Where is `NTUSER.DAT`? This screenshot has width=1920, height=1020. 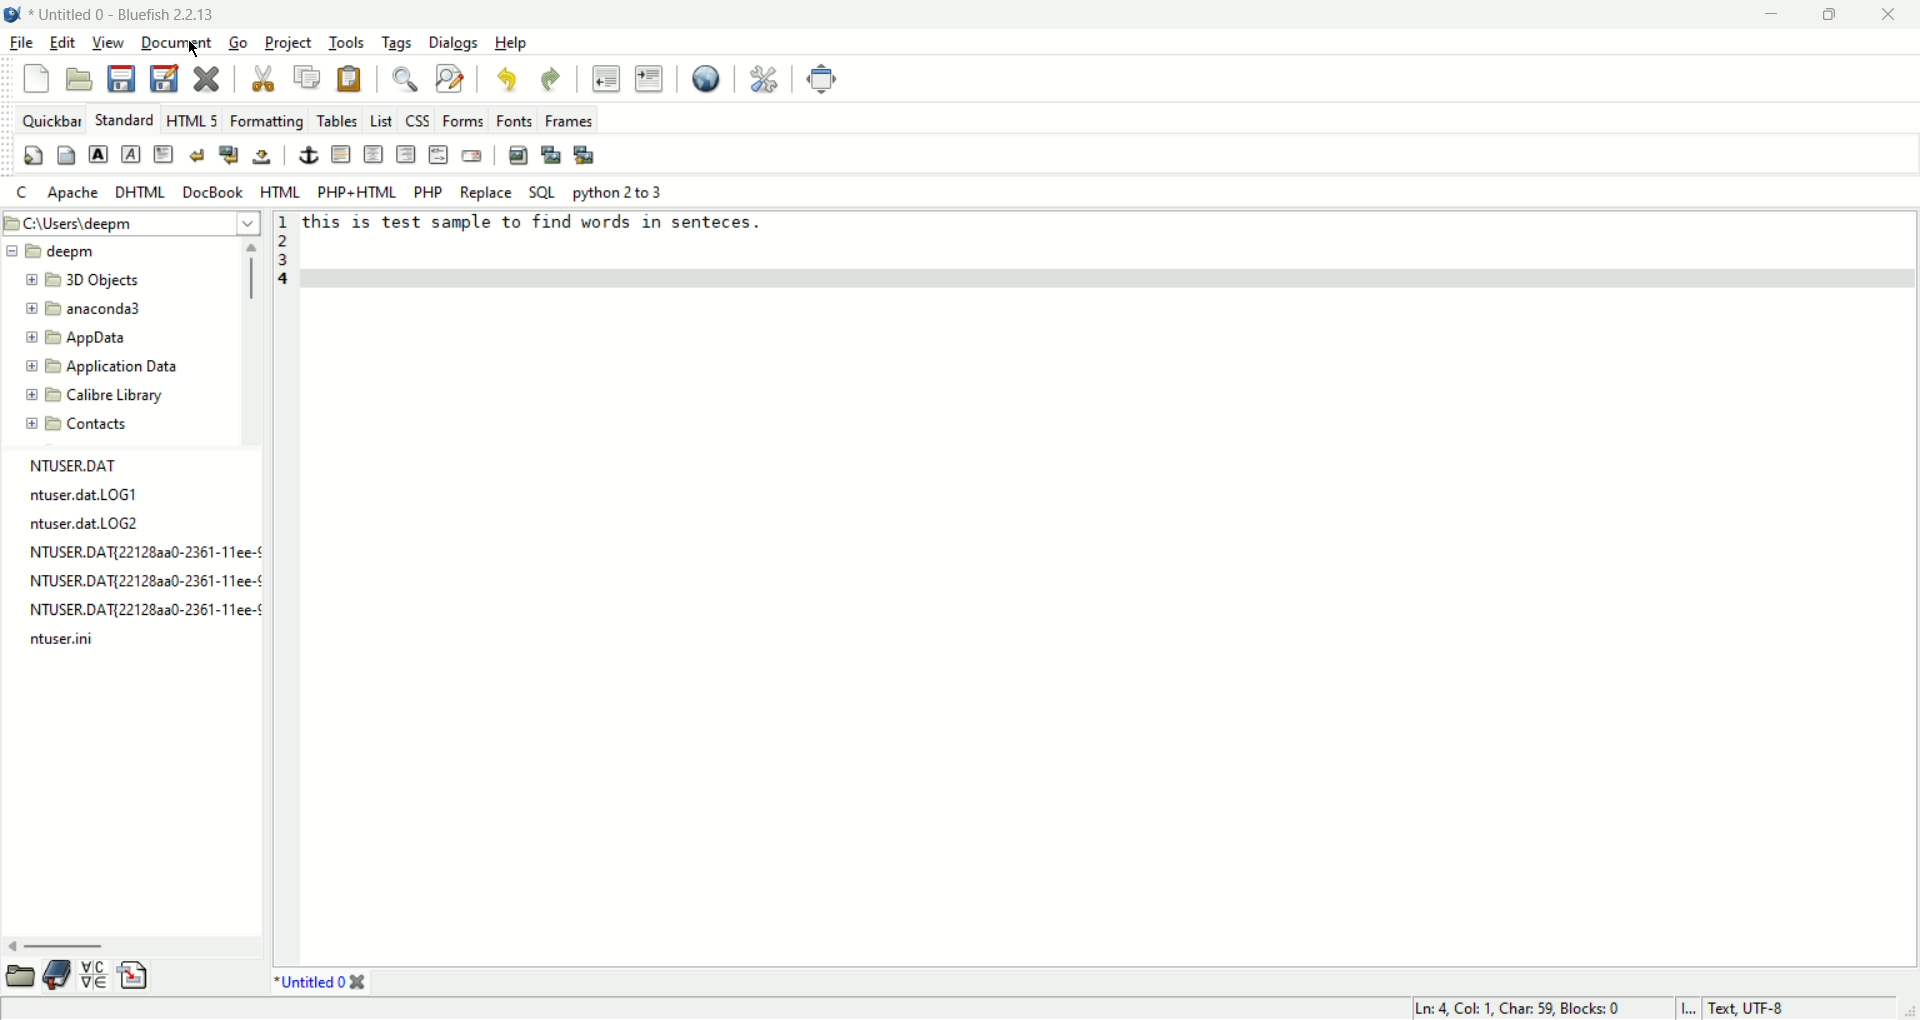 NTUSER.DAT is located at coordinates (95, 465).